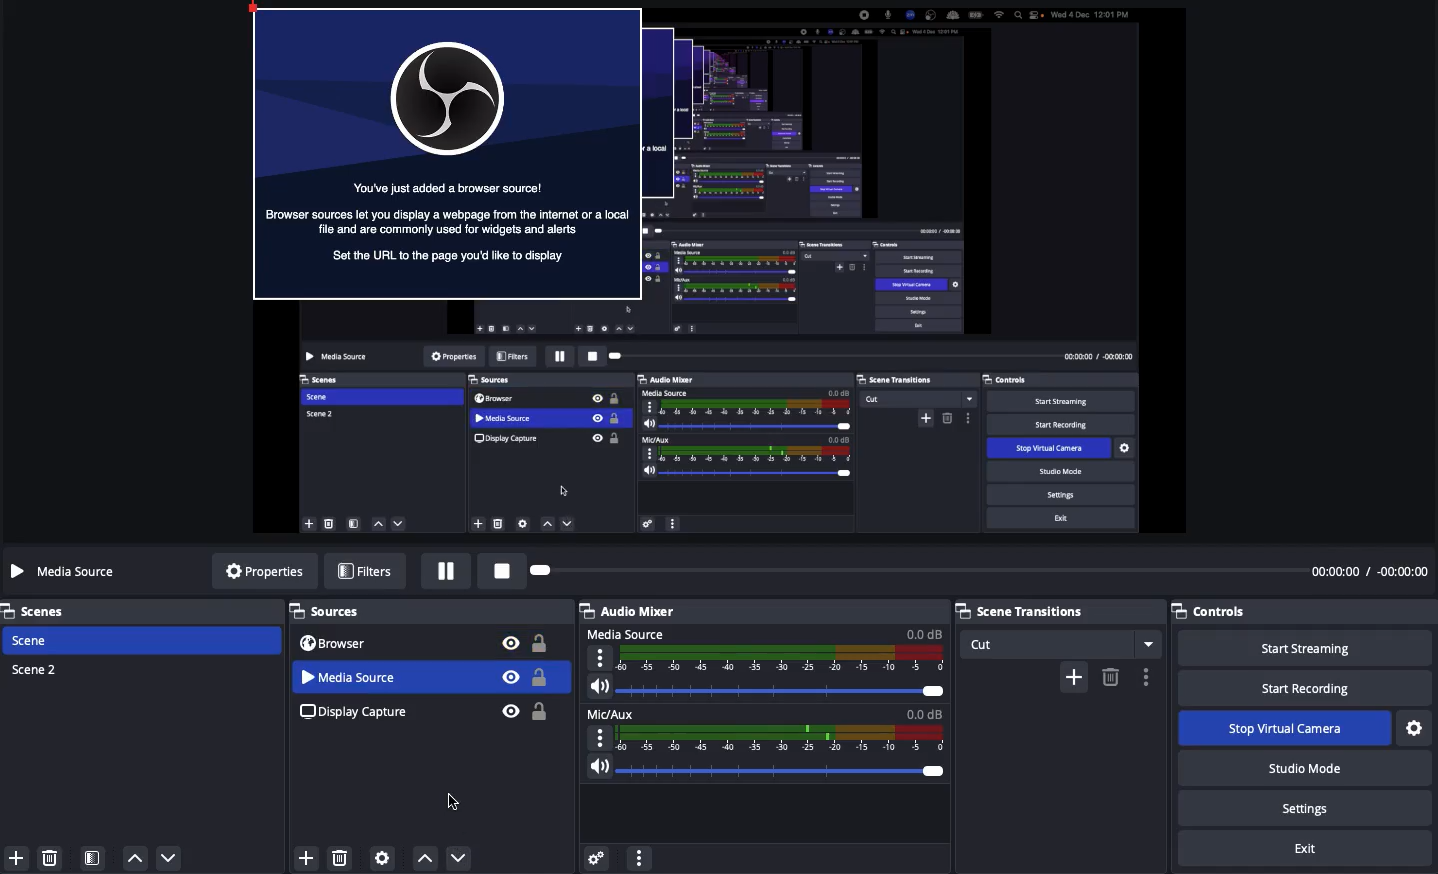 The width and height of the screenshot is (1438, 874). What do you see at coordinates (1304, 809) in the screenshot?
I see `Settings` at bounding box center [1304, 809].